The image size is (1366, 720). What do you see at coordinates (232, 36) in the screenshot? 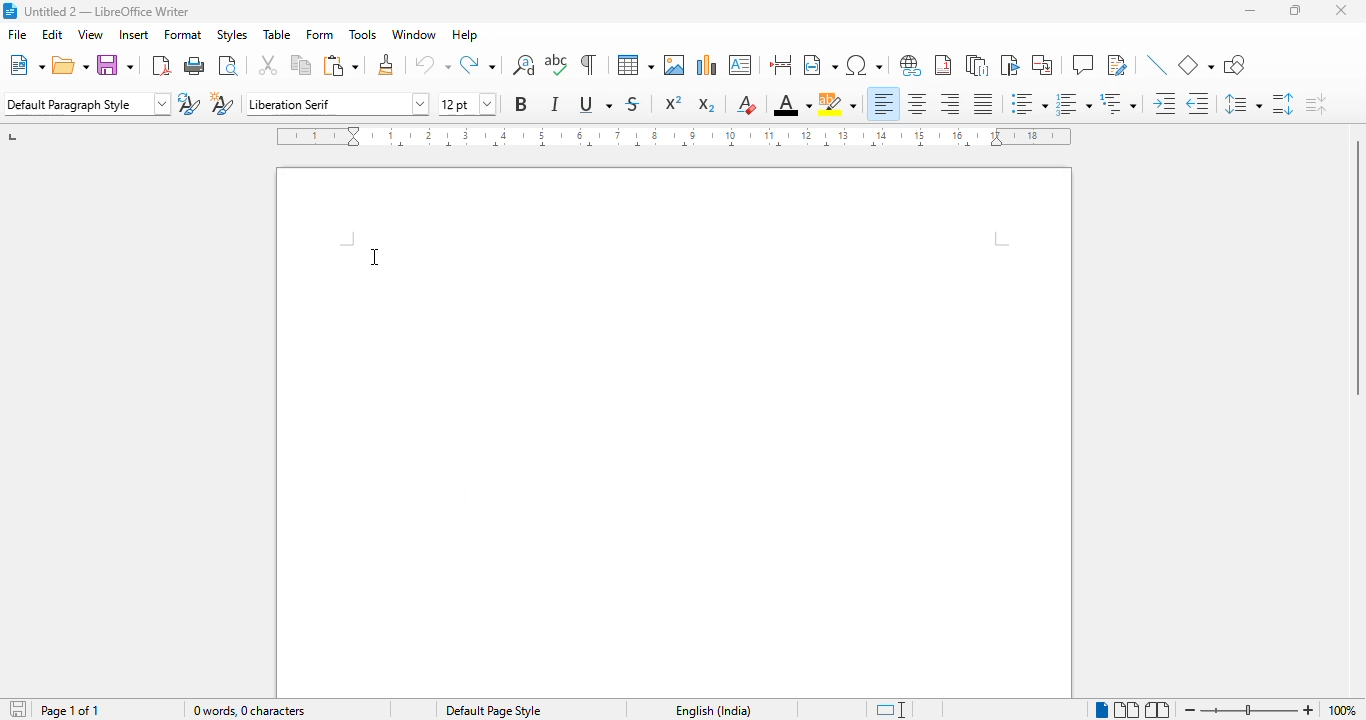
I see `styles` at bounding box center [232, 36].